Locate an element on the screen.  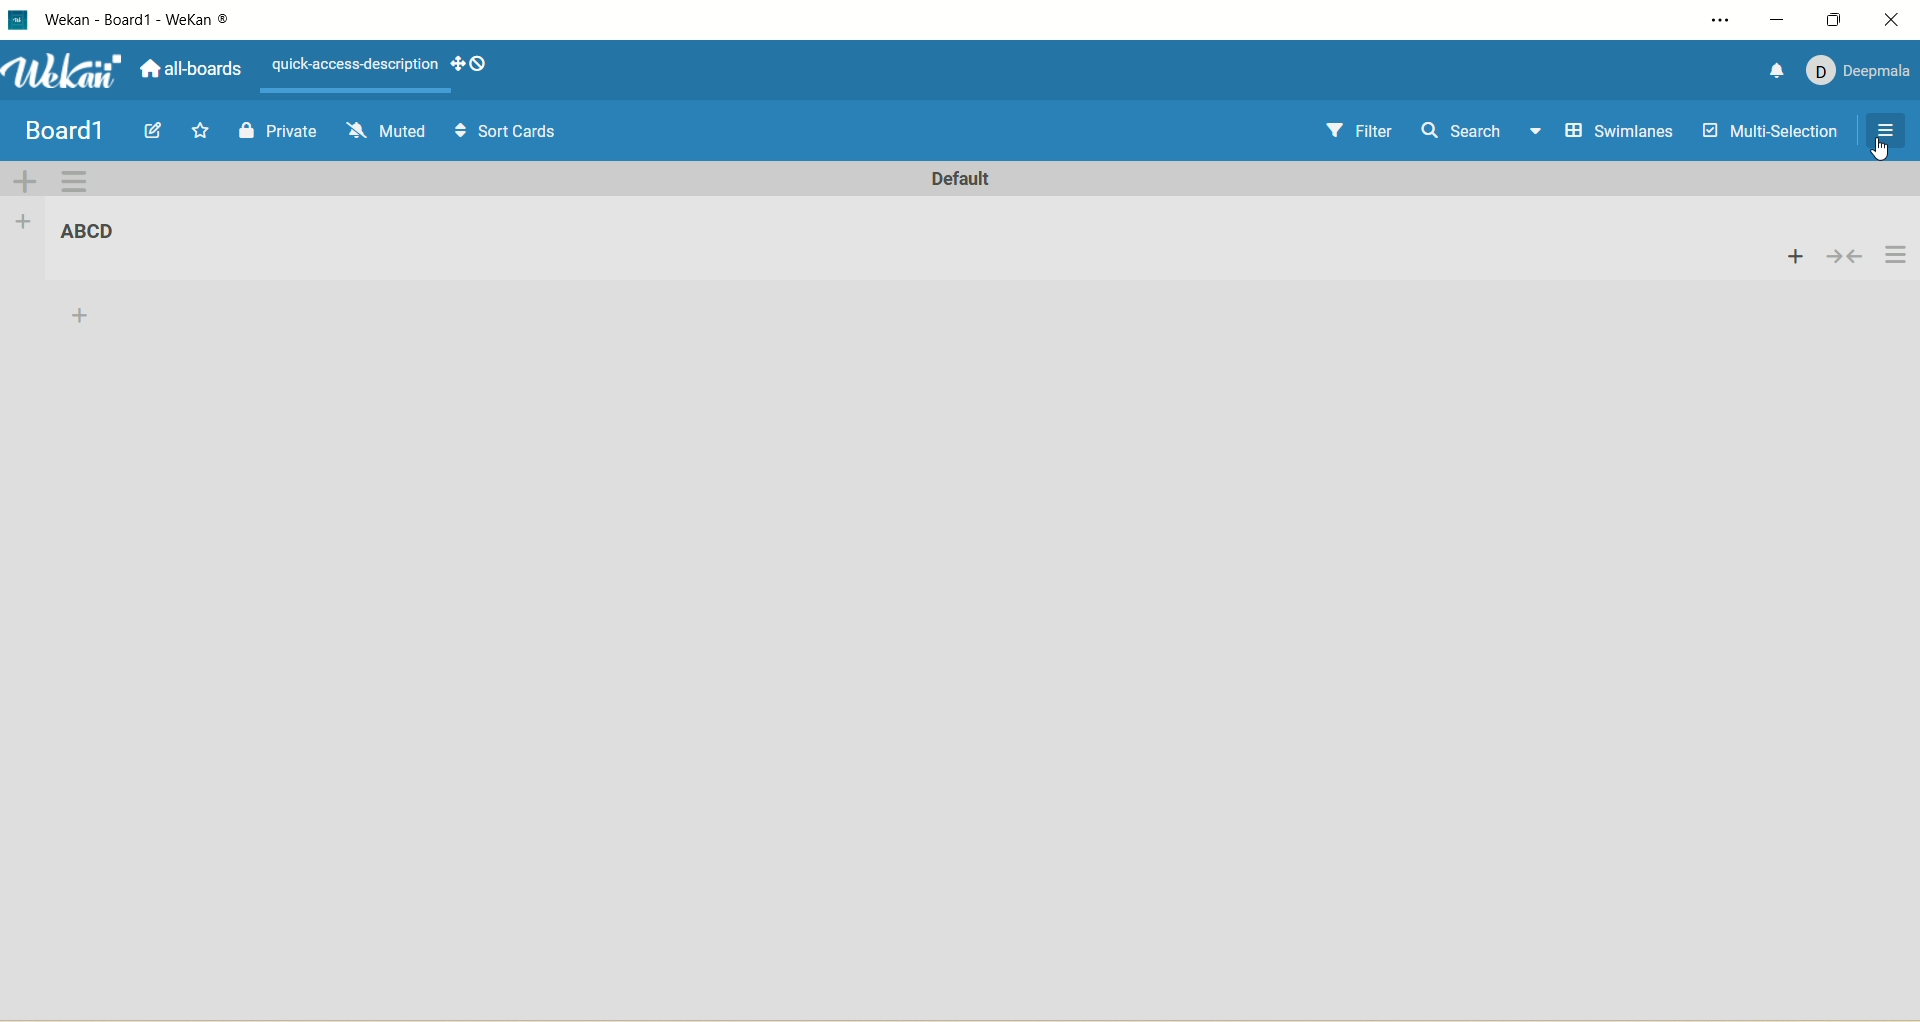
add swimlane is located at coordinates (25, 180).